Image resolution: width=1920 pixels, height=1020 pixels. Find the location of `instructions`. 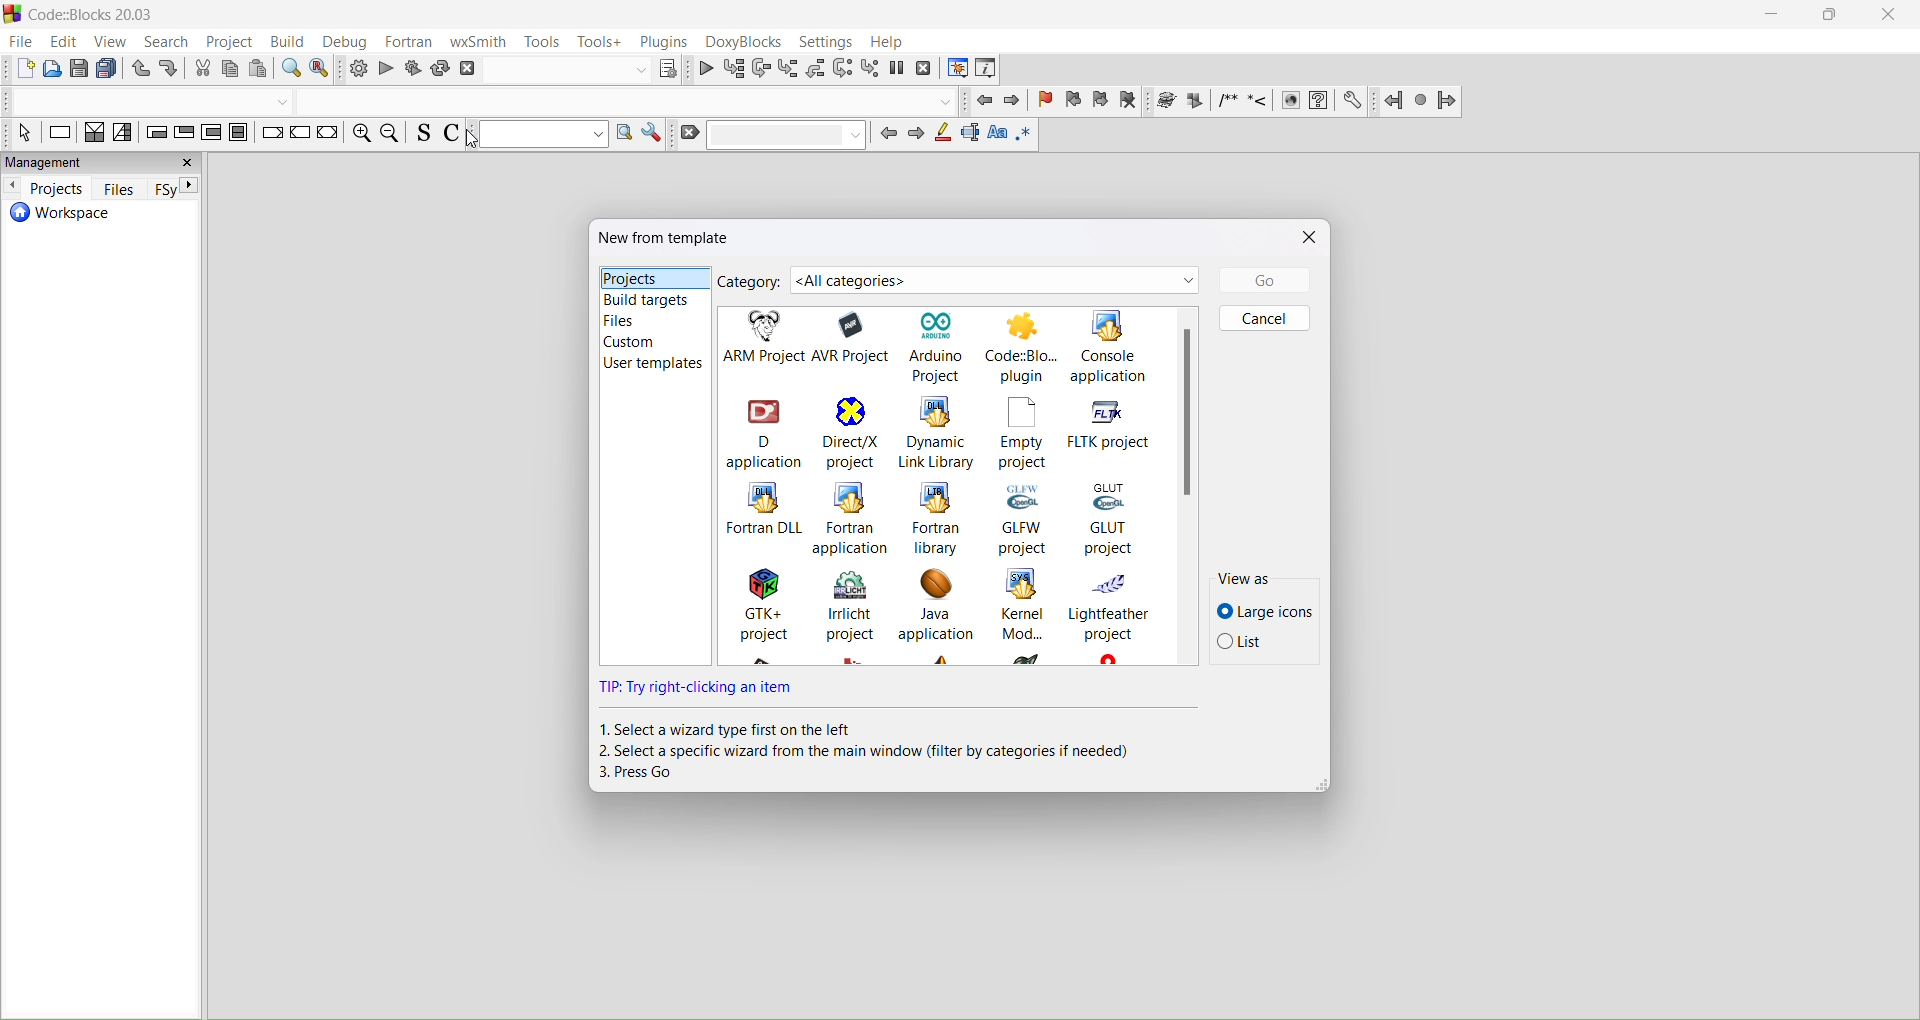

instructions is located at coordinates (60, 134).